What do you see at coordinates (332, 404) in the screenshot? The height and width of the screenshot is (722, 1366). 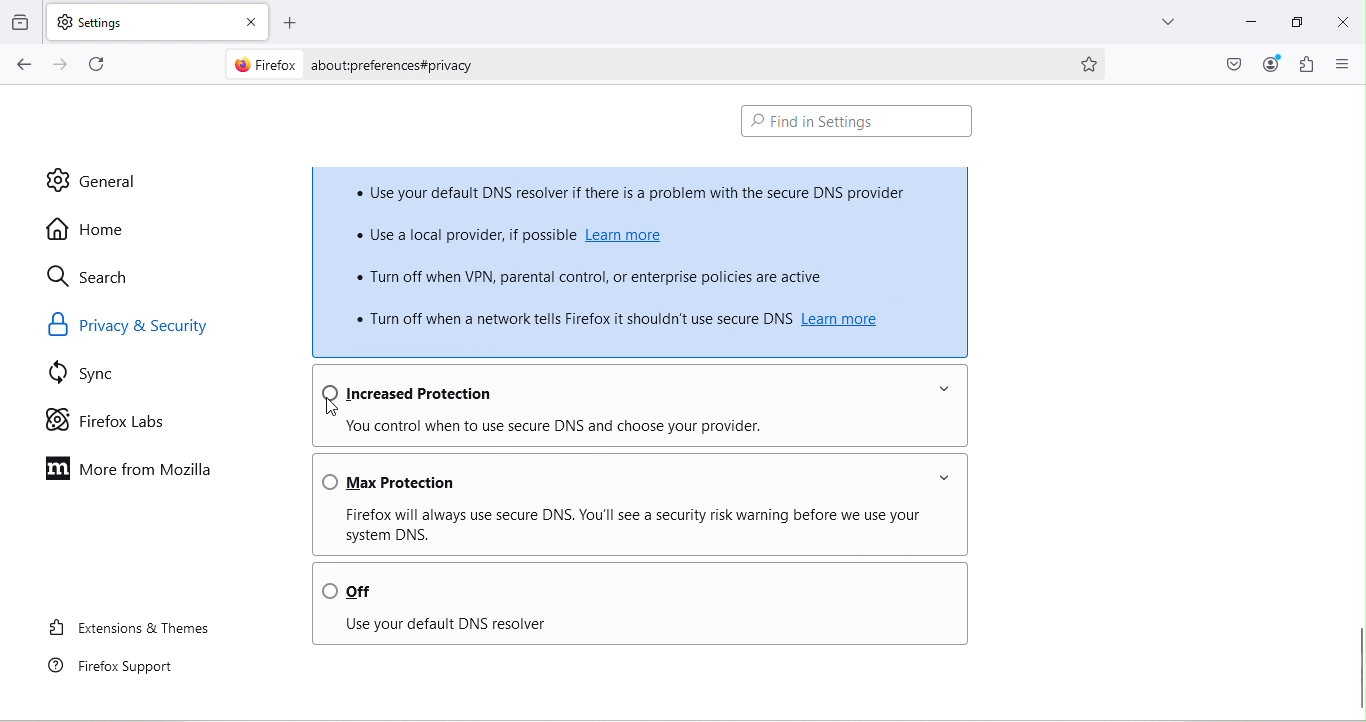 I see `Cursor` at bounding box center [332, 404].